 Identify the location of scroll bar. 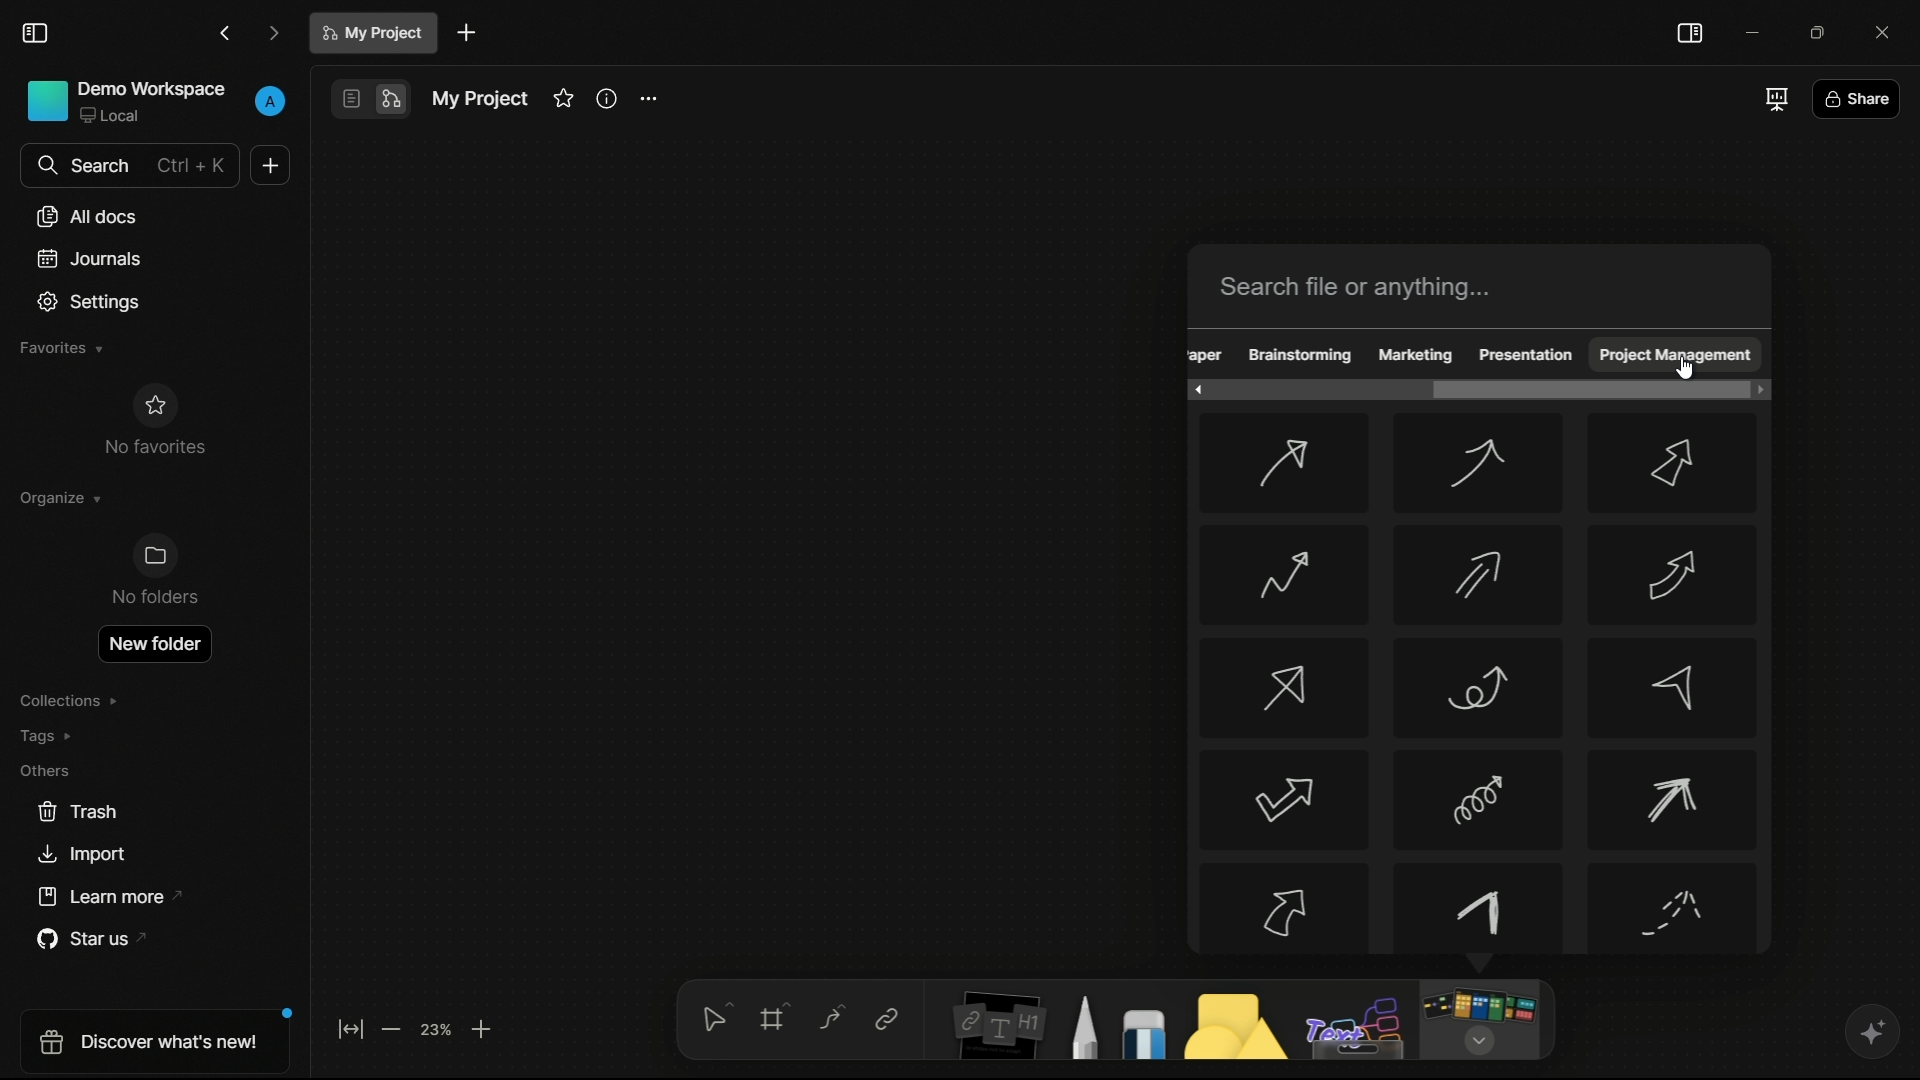
(1585, 389).